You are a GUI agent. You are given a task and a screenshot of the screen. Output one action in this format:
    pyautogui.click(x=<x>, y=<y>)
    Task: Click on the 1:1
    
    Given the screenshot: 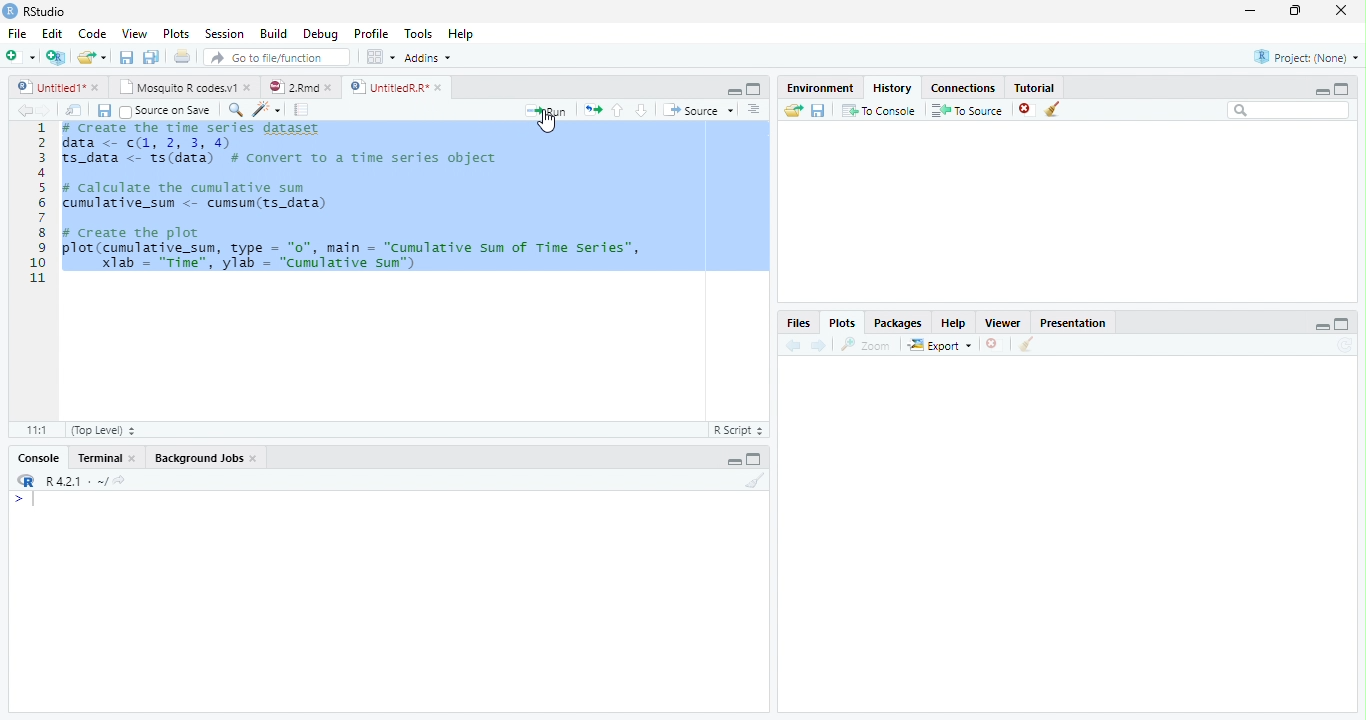 What is the action you would take?
    pyautogui.click(x=33, y=429)
    